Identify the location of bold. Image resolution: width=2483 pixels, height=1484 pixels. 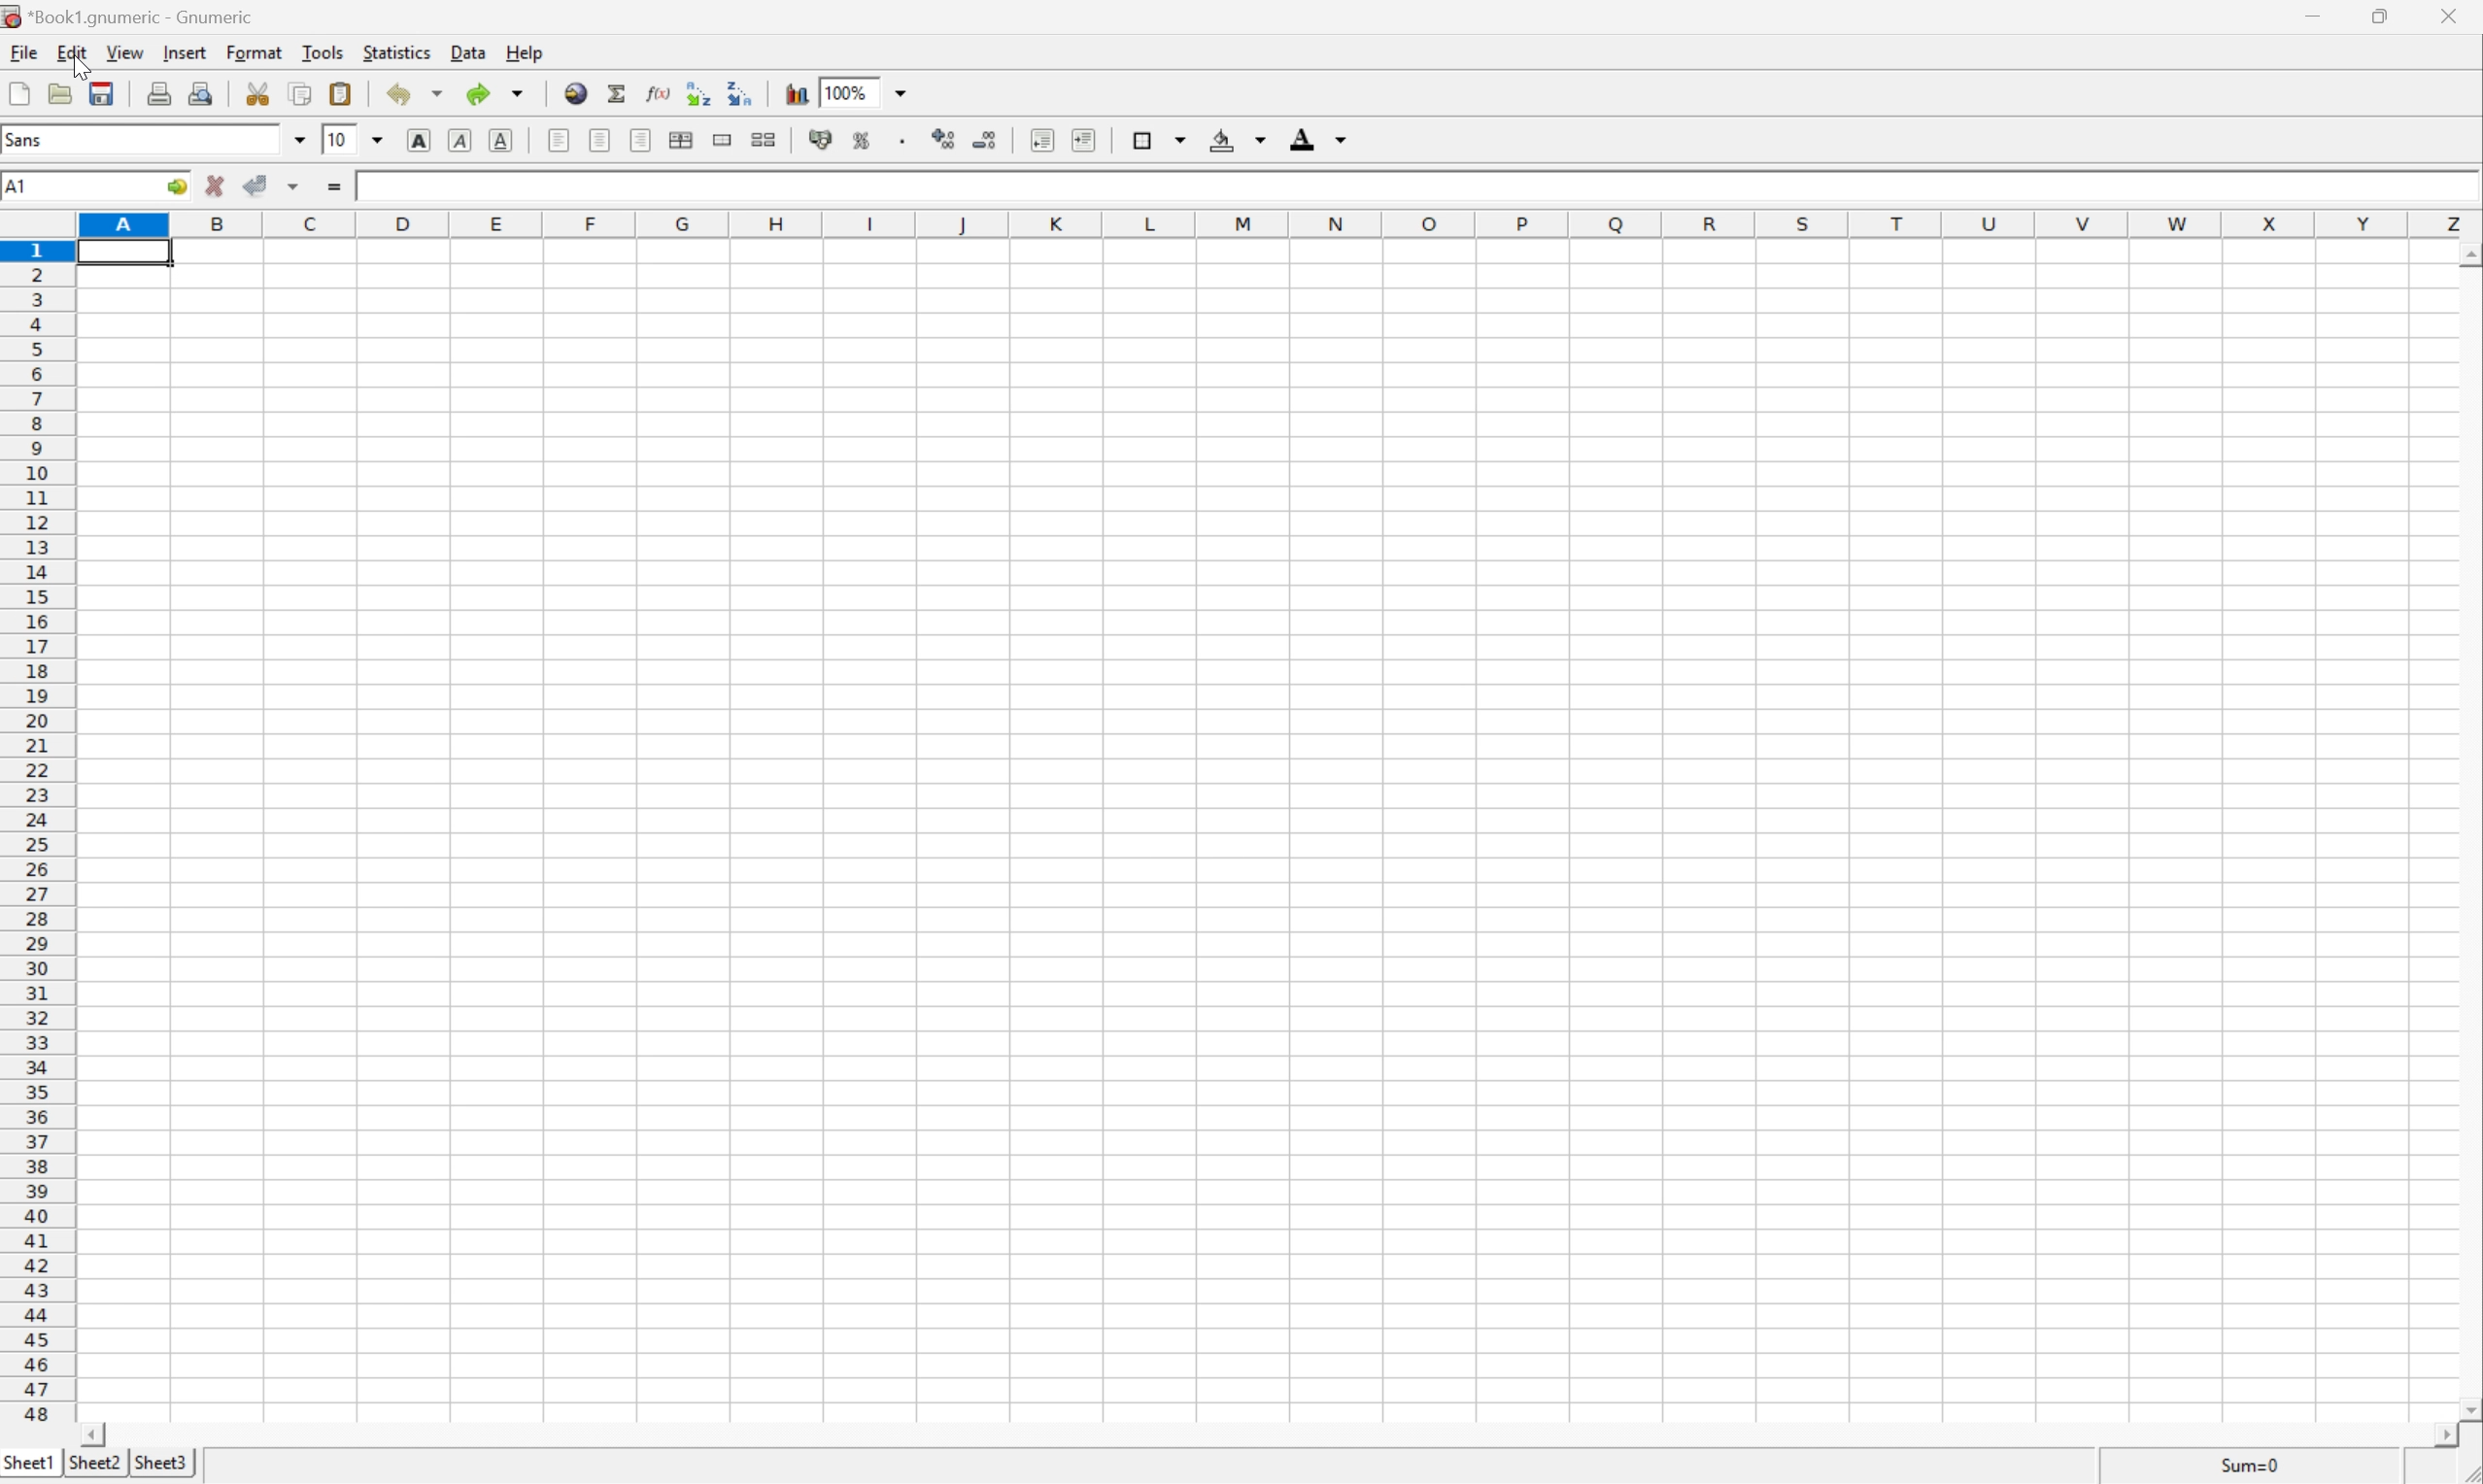
(421, 137).